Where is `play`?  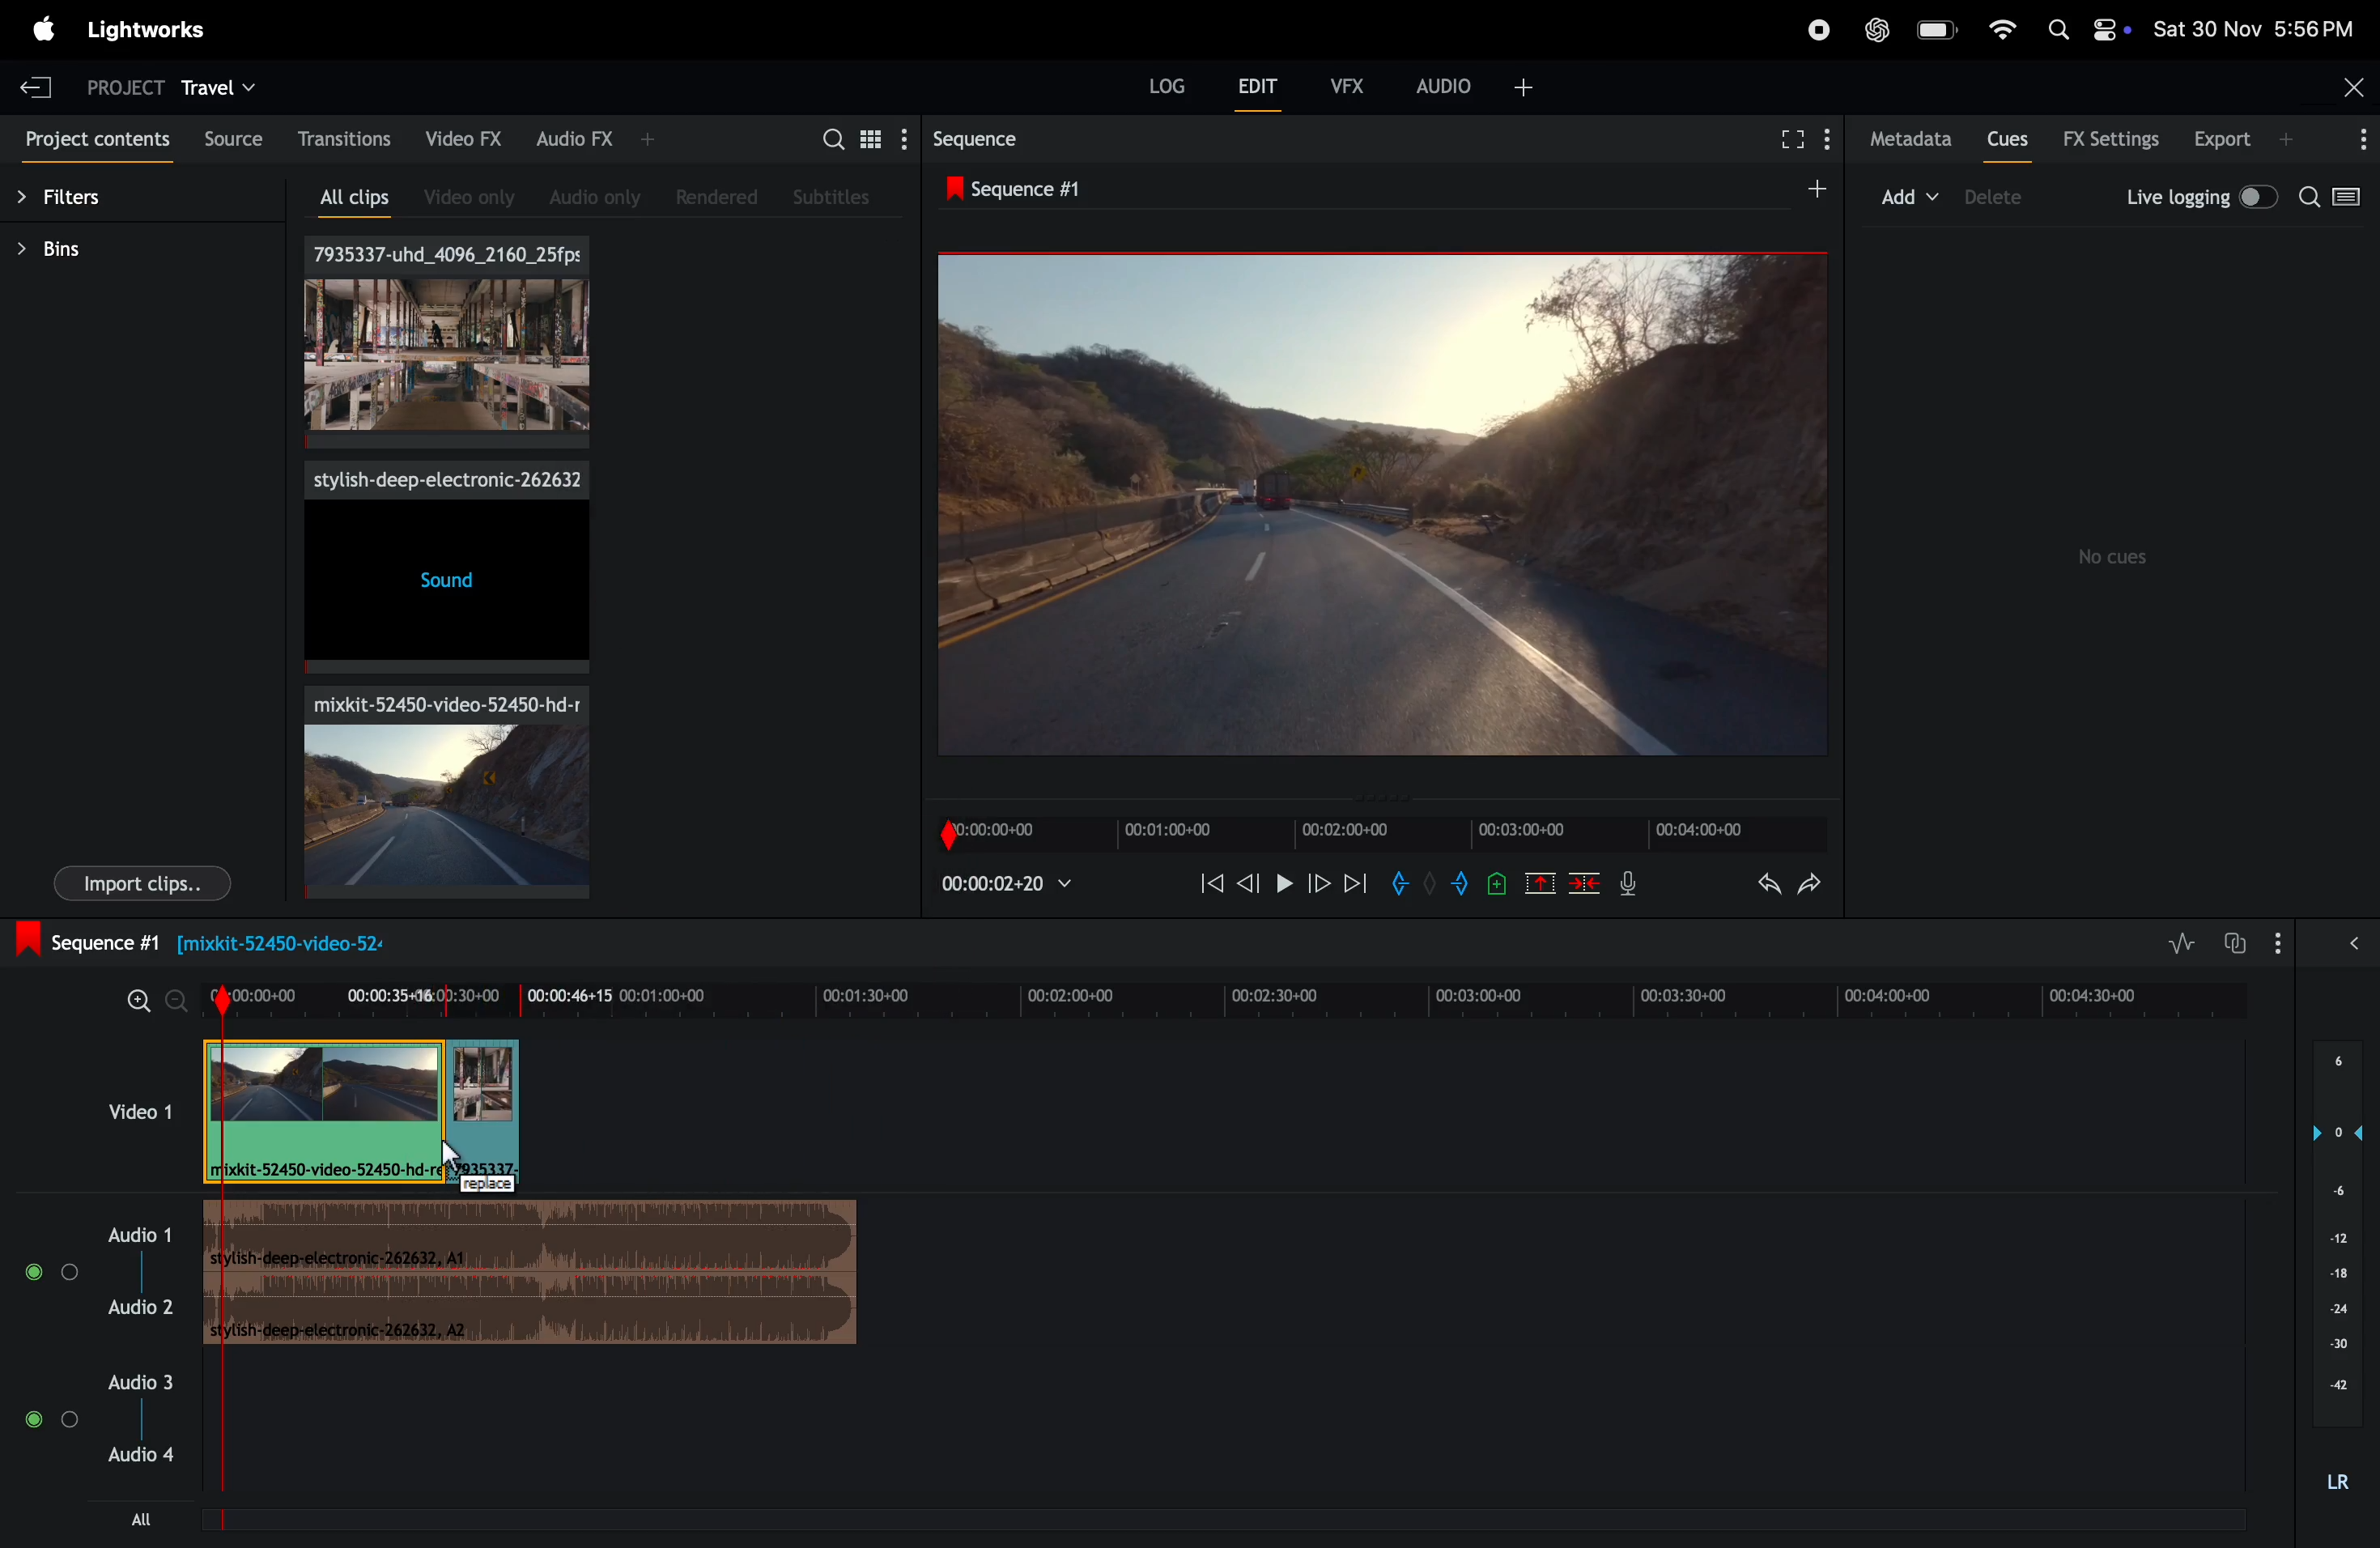
play is located at coordinates (1284, 885).